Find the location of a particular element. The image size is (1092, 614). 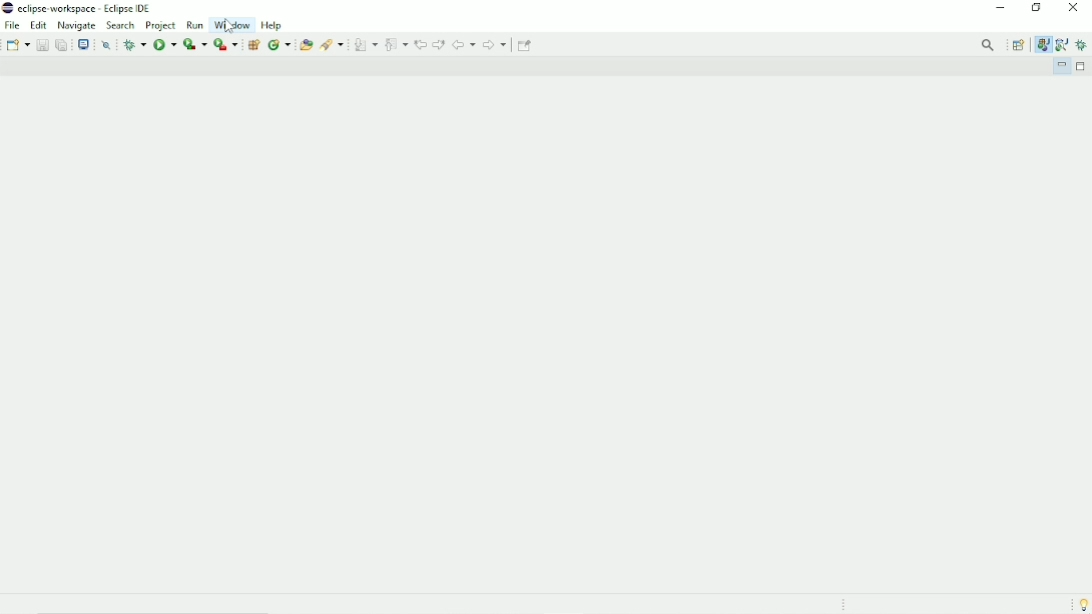

Previous edit location is located at coordinates (420, 45).